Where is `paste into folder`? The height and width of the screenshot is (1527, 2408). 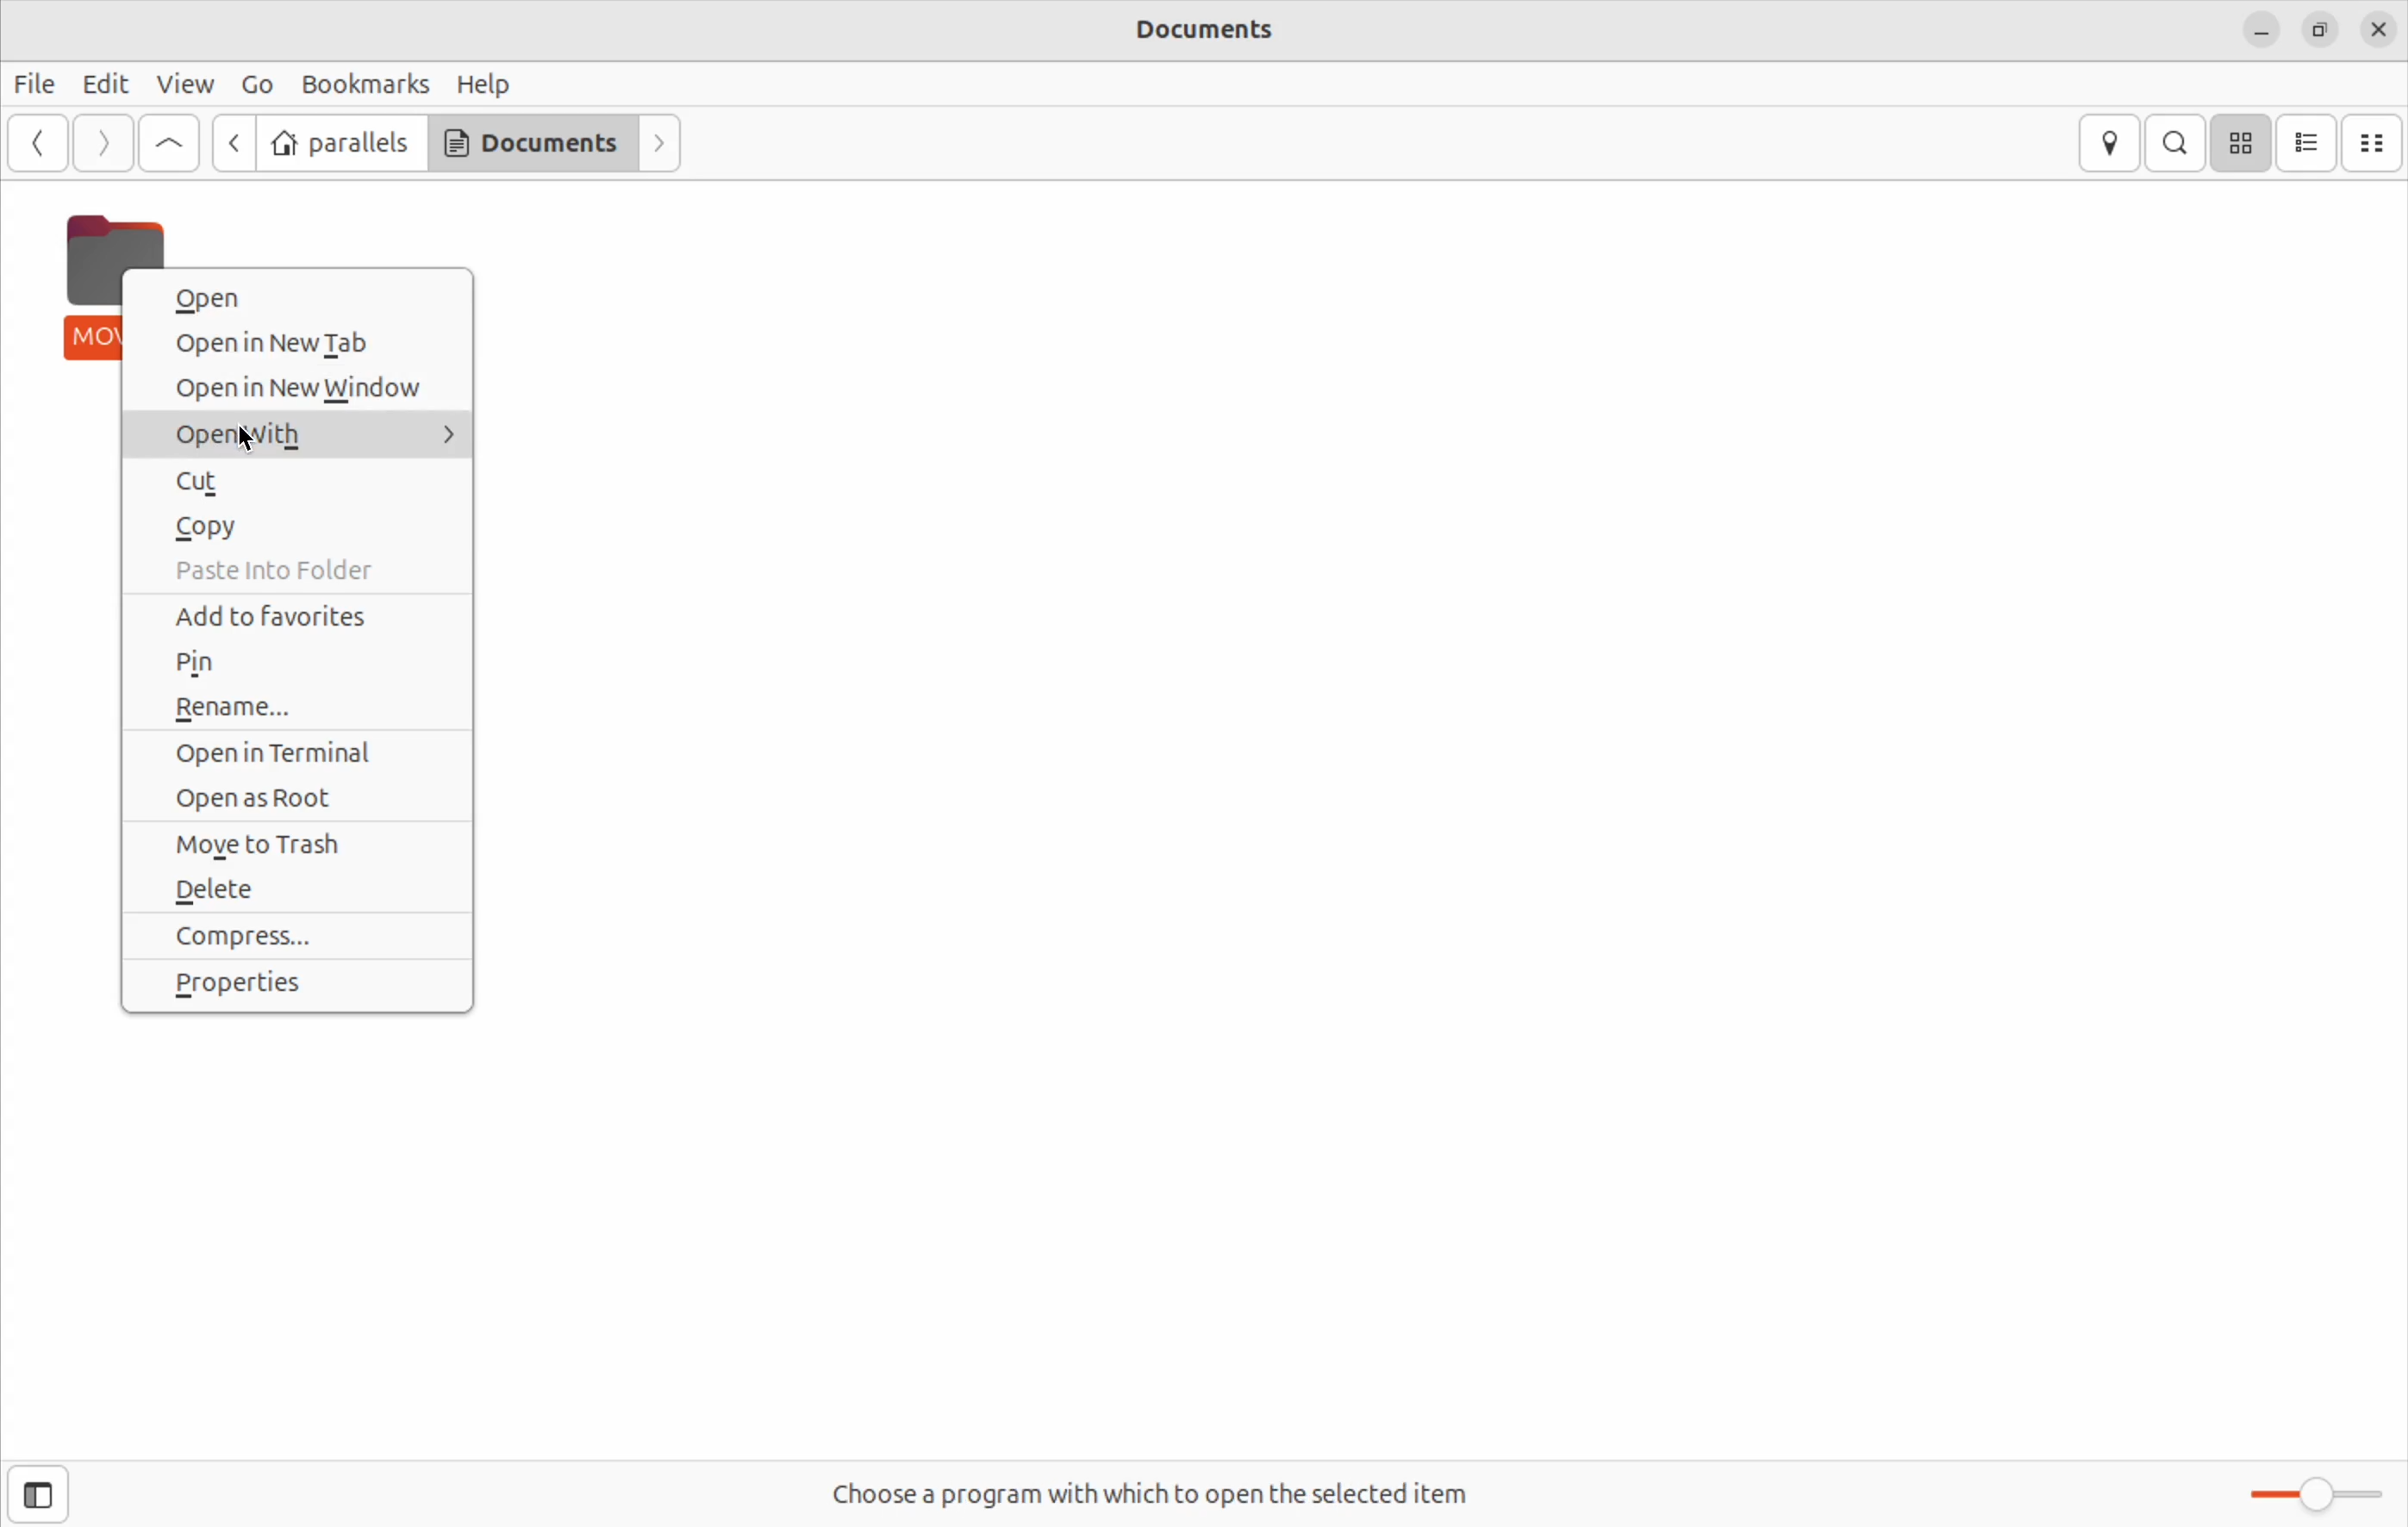 paste into folder is located at coordinates (295, 569).